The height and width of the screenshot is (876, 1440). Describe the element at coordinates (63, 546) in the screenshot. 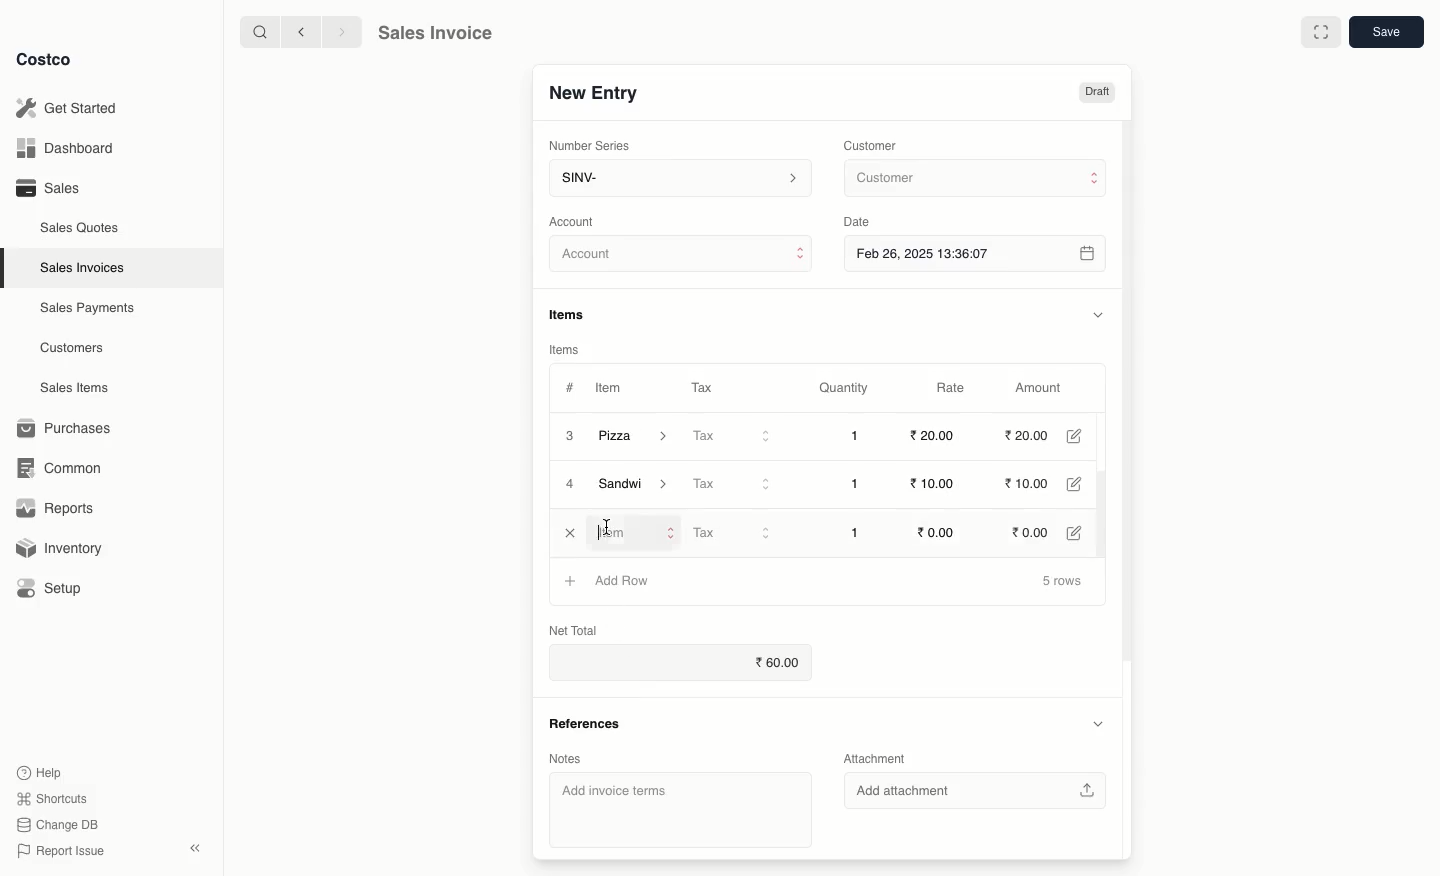

I see `Inventory` at that location.